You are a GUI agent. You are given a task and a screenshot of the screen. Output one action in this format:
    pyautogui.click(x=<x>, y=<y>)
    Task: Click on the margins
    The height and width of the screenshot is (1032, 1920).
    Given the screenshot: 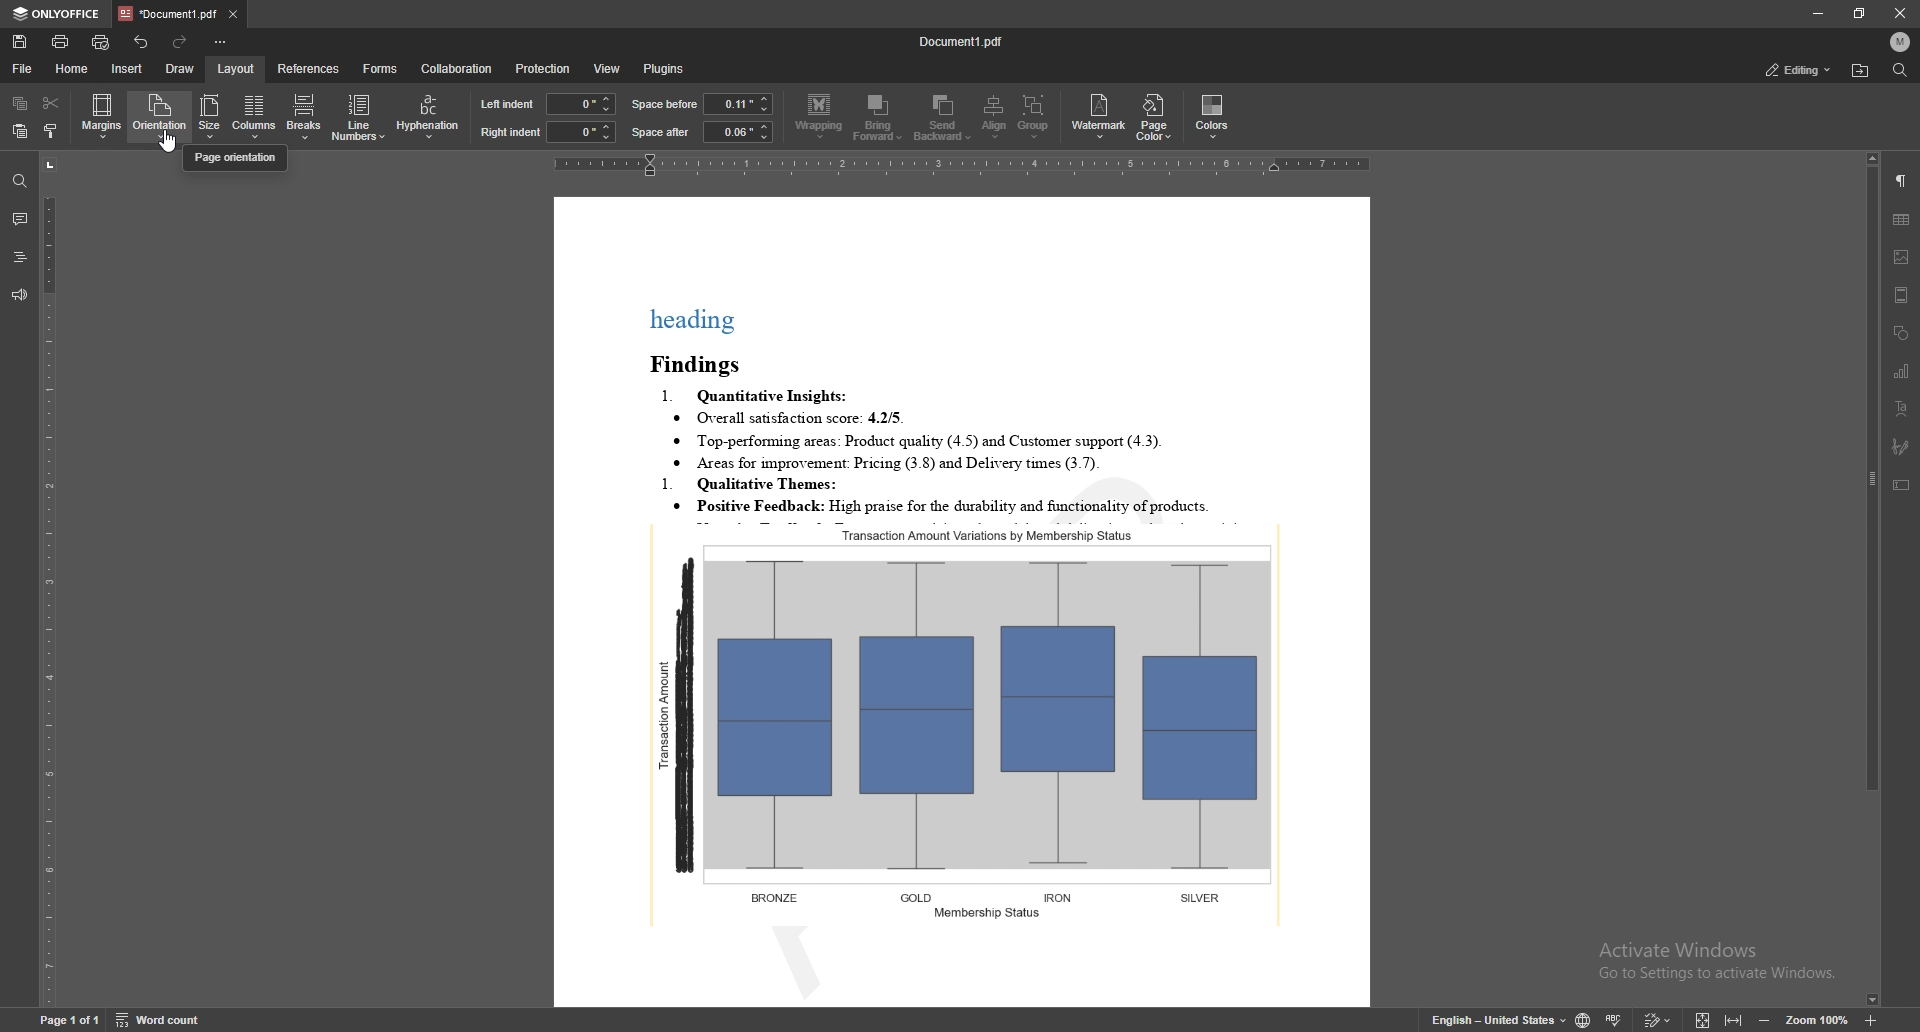 What is the action you would take?
    pyautogui.click(x=102, y=116)
    